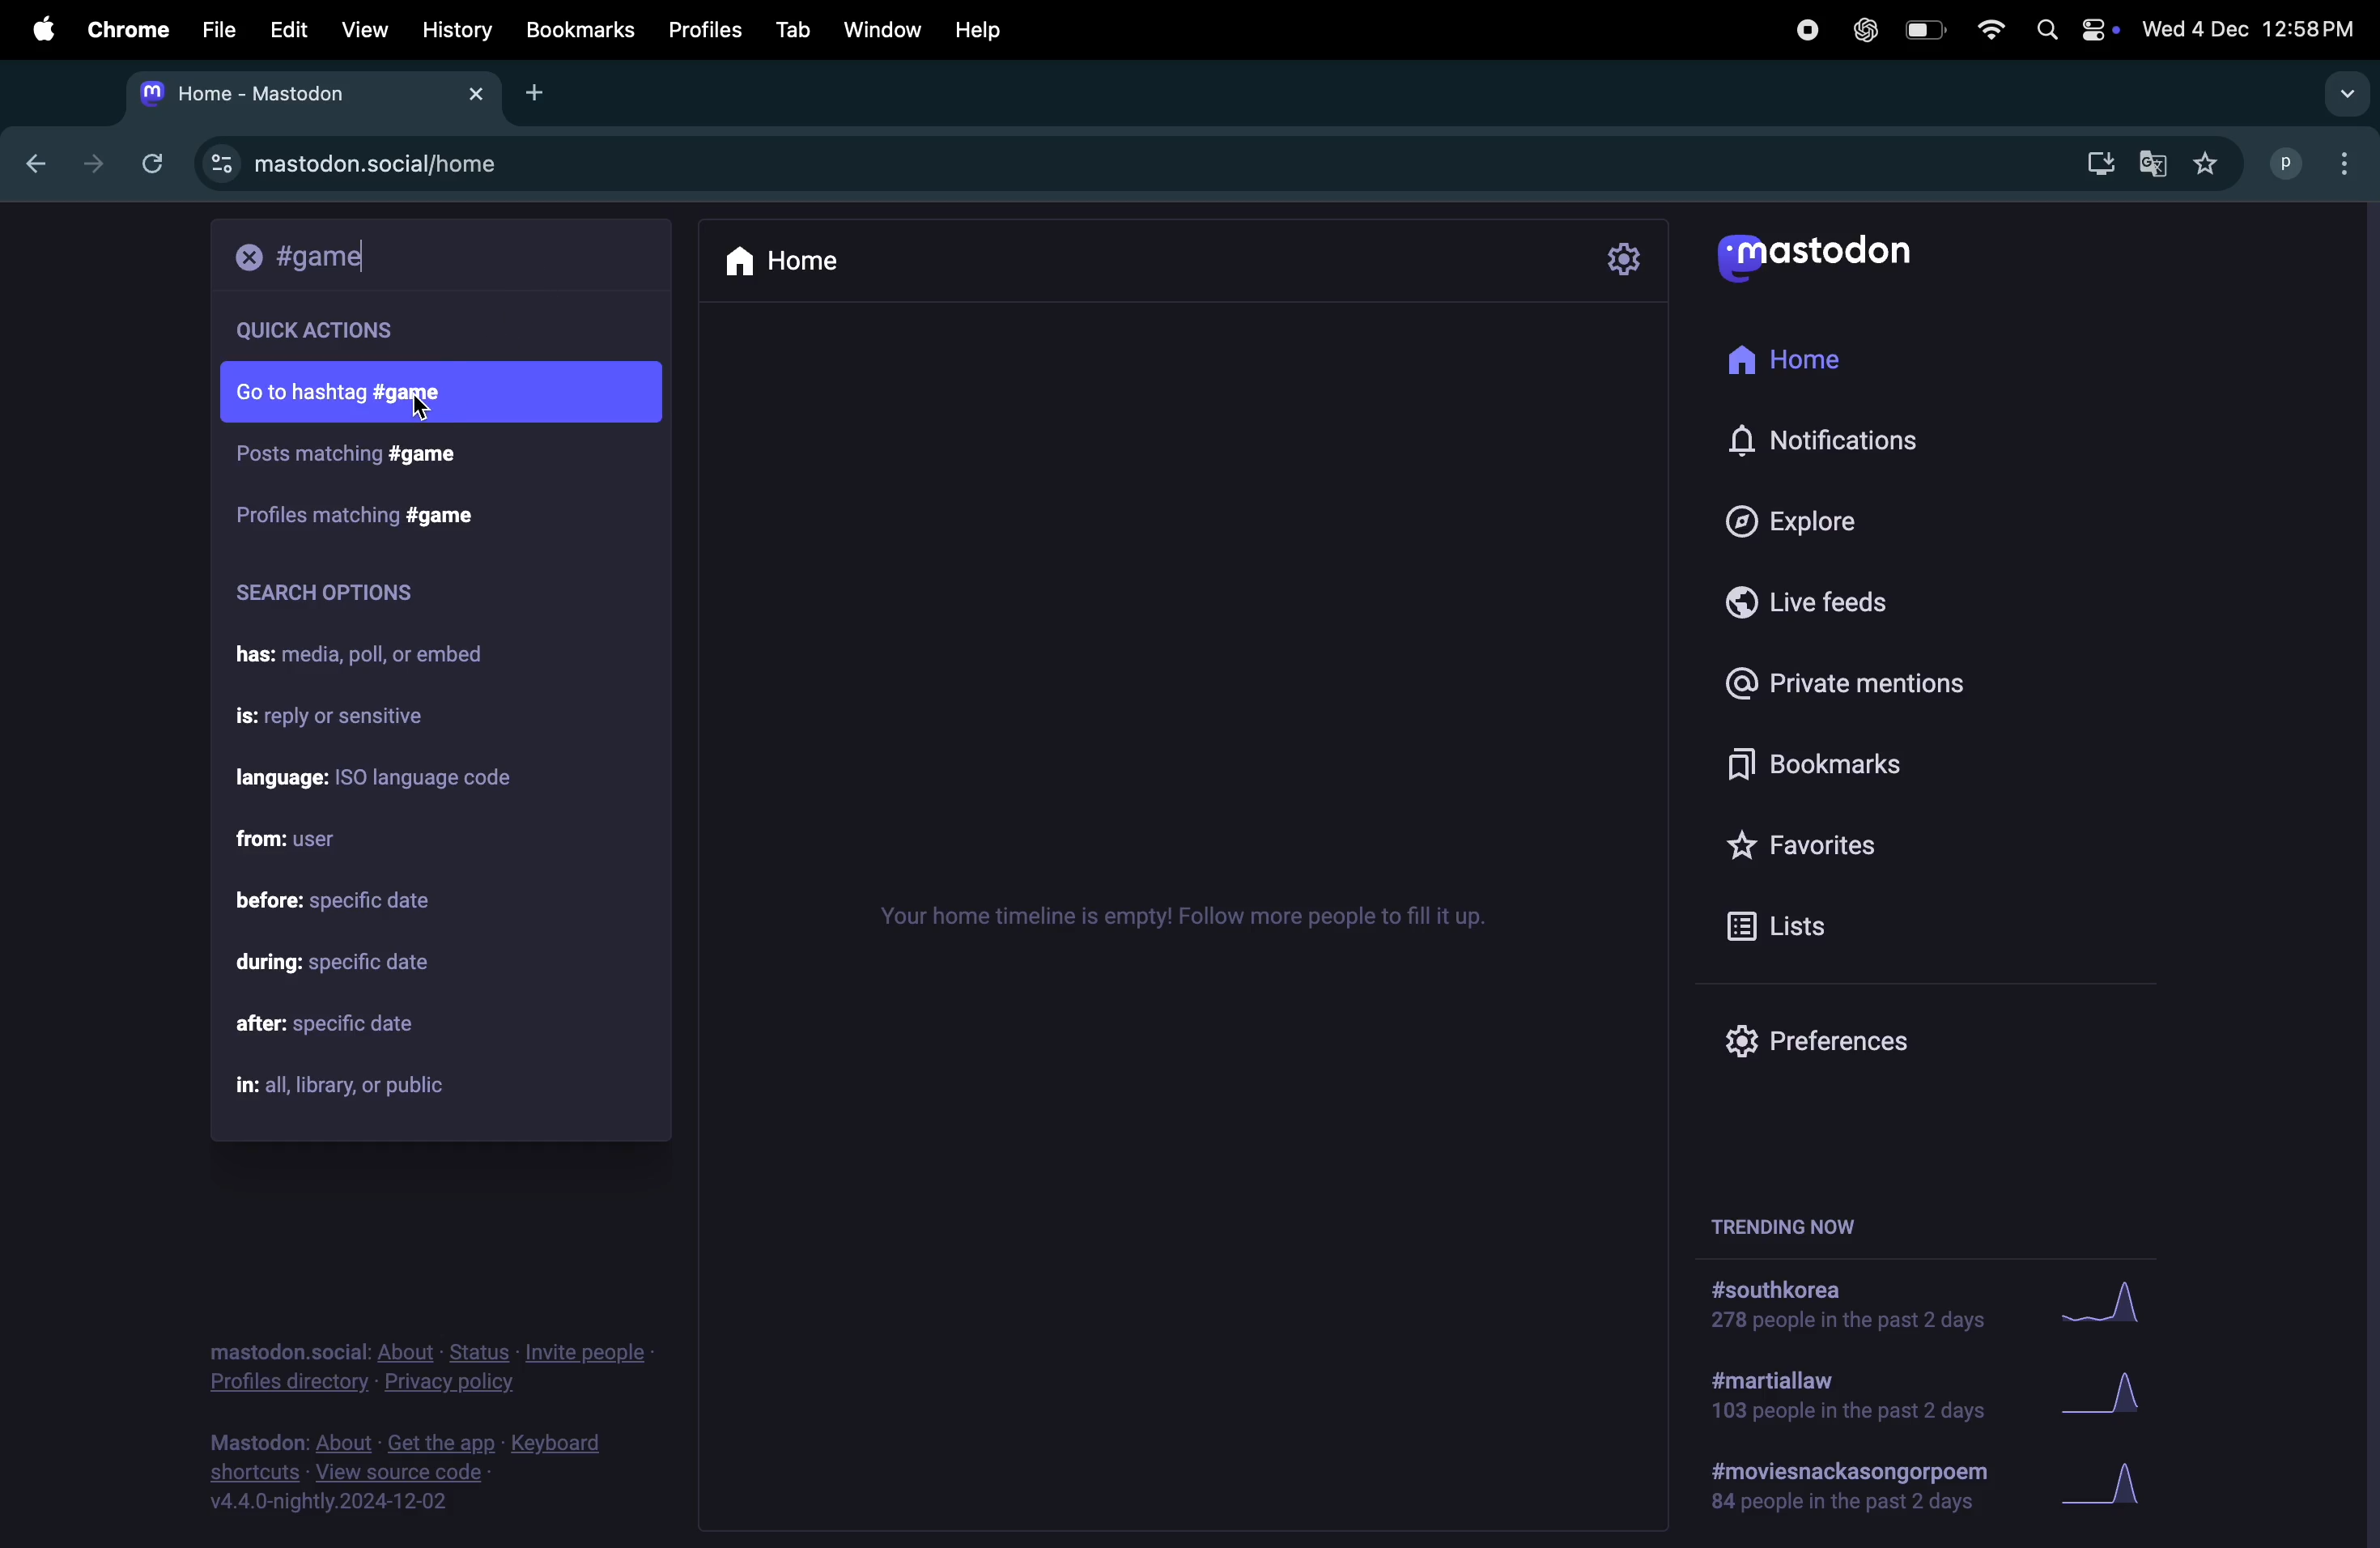  I want to click on Favourites, so click(1818, 845).